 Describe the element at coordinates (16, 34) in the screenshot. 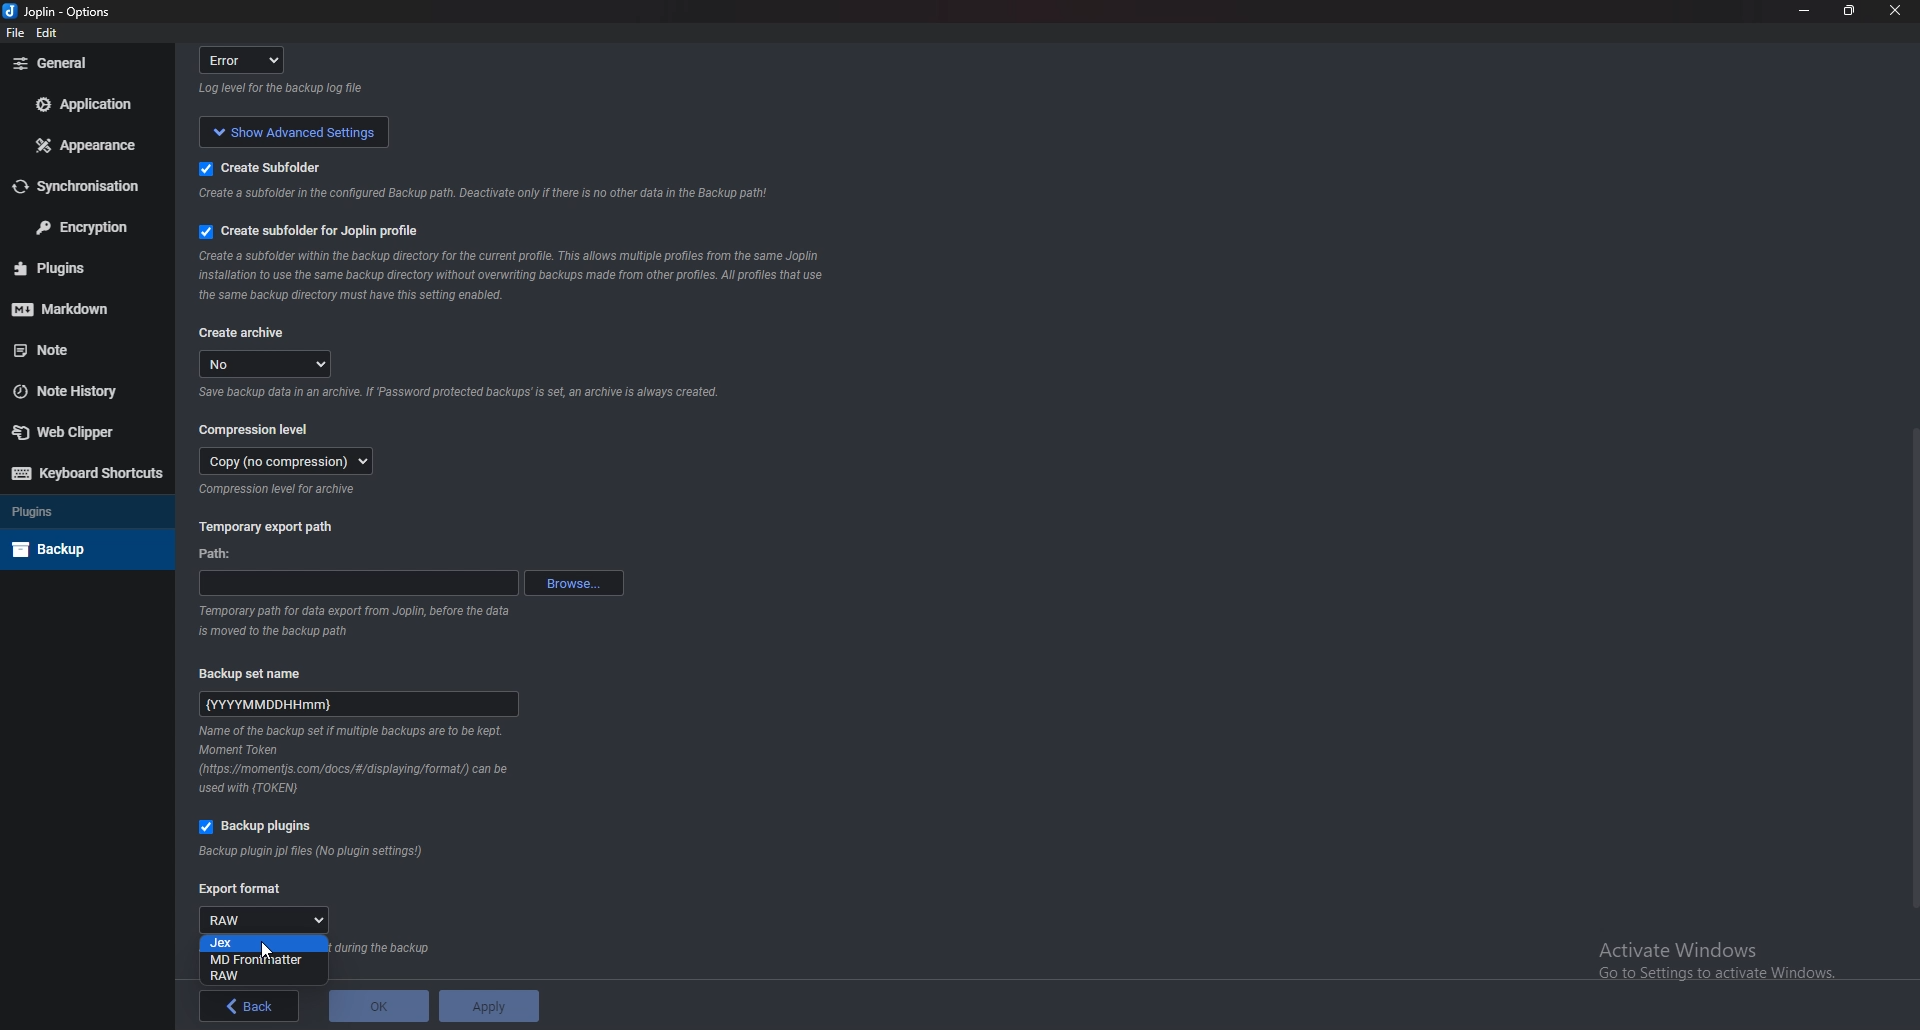

I see `file` at that location.